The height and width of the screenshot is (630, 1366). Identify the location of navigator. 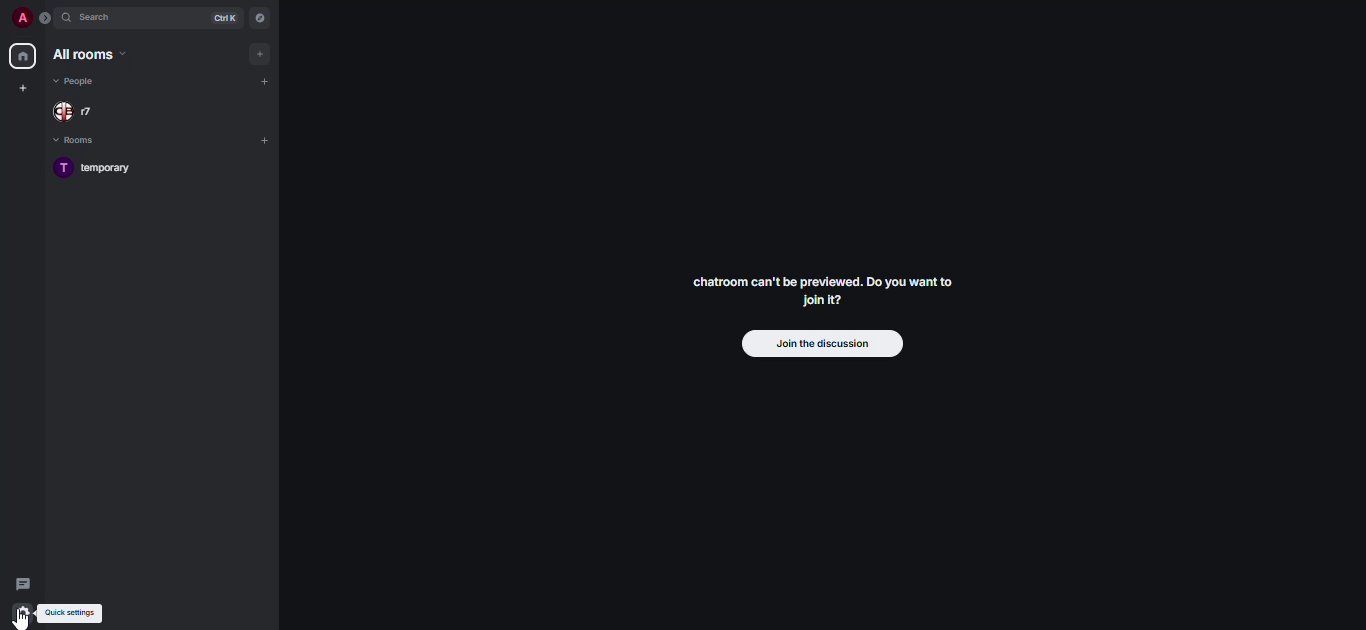
(259, 21).